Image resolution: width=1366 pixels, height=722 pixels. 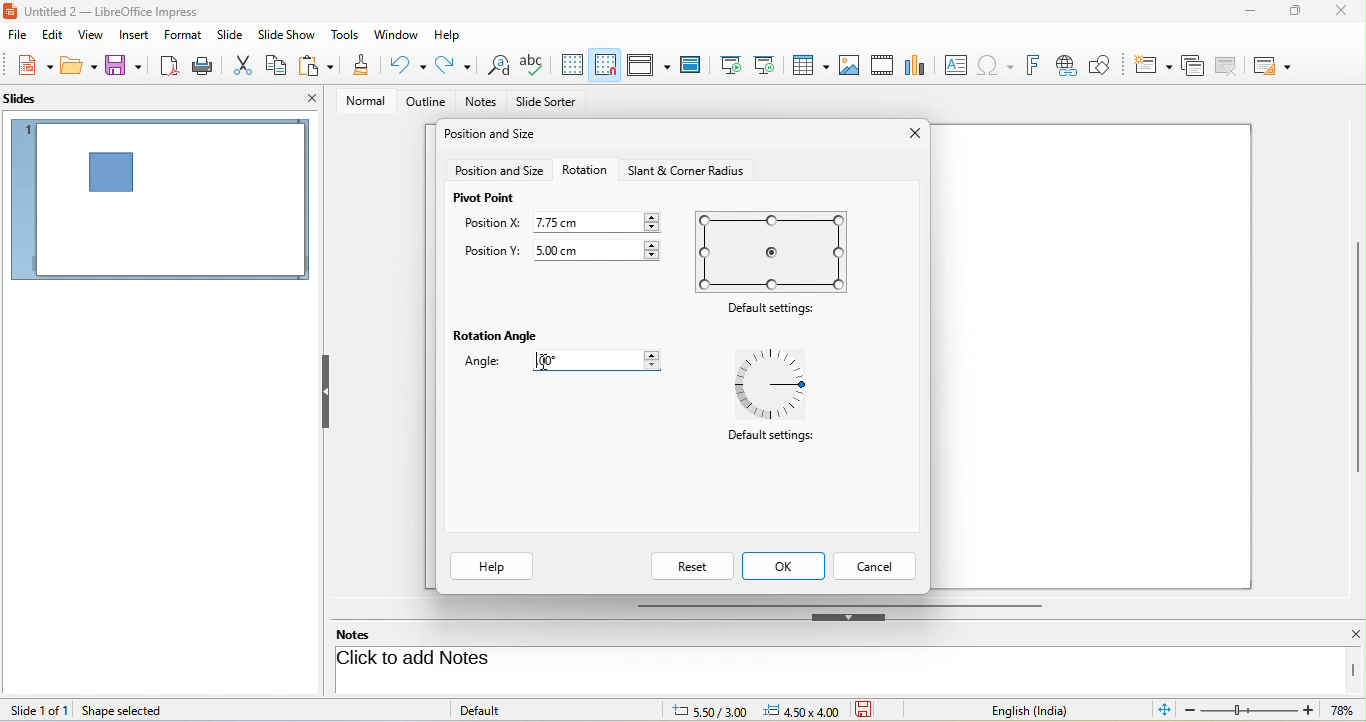 I want to click on image, so click(x=850, y=64).